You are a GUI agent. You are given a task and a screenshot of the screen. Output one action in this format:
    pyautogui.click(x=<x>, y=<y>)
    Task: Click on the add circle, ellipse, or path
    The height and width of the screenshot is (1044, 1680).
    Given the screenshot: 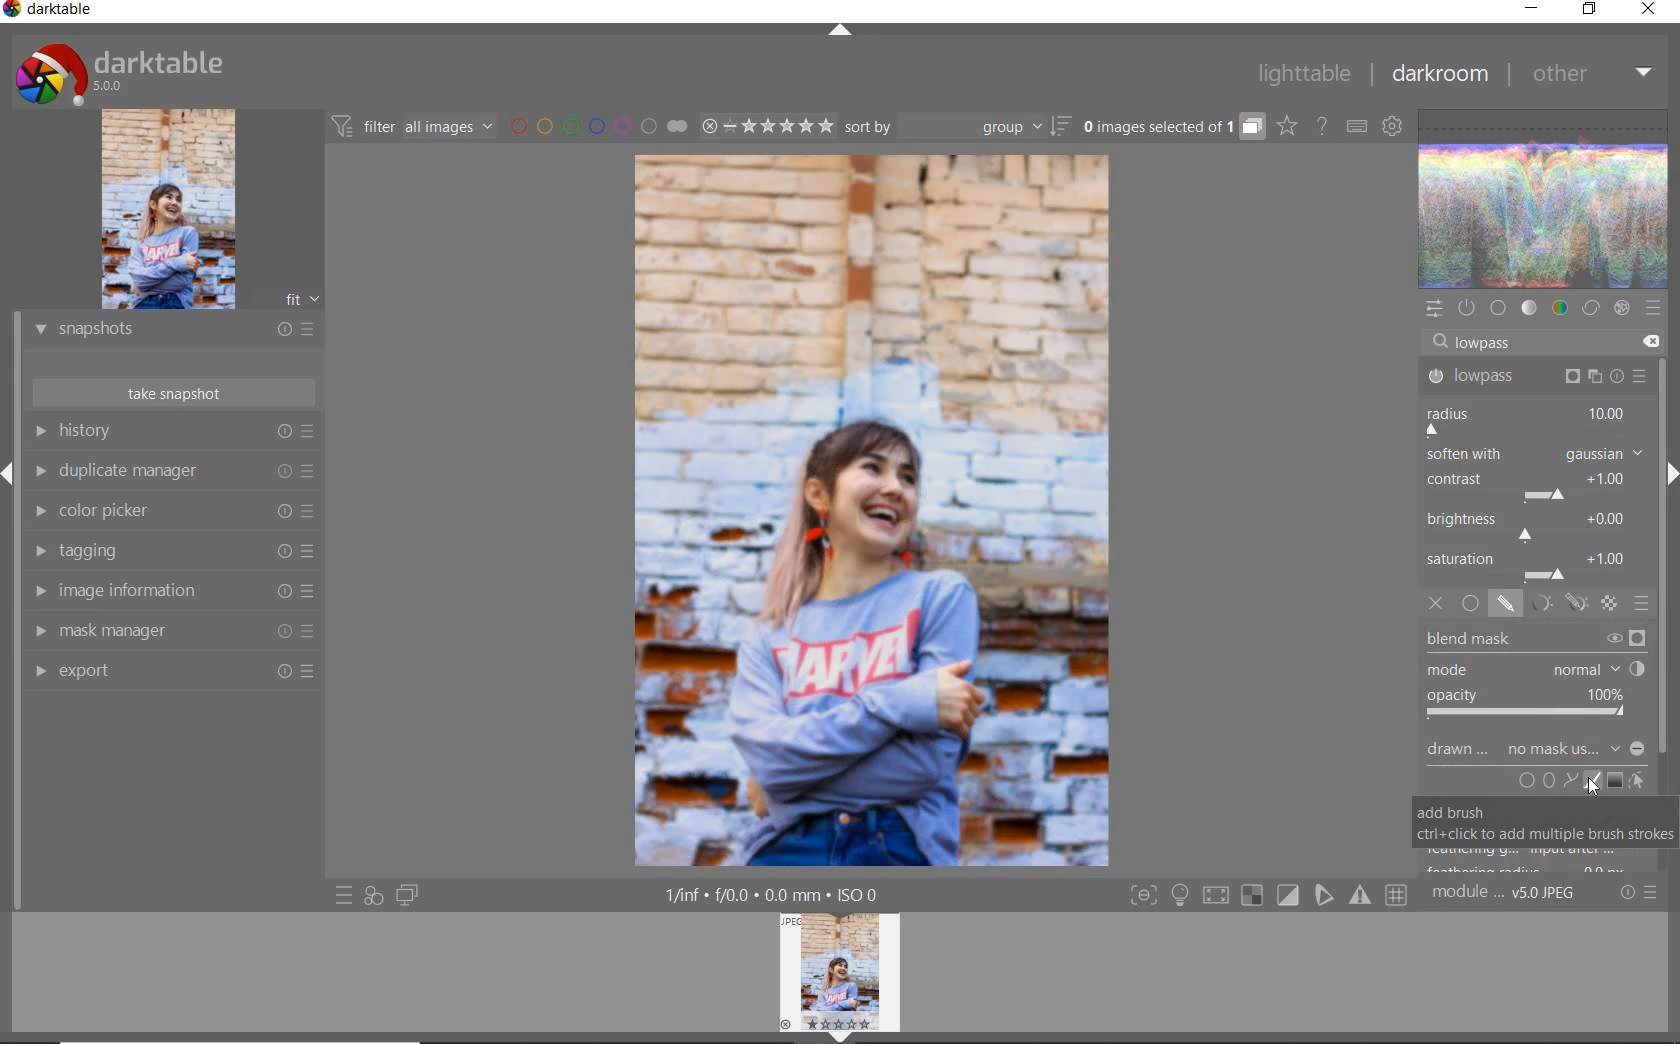 What is the action you would take?
    pyautogui.click(x=1548, y=782)
    